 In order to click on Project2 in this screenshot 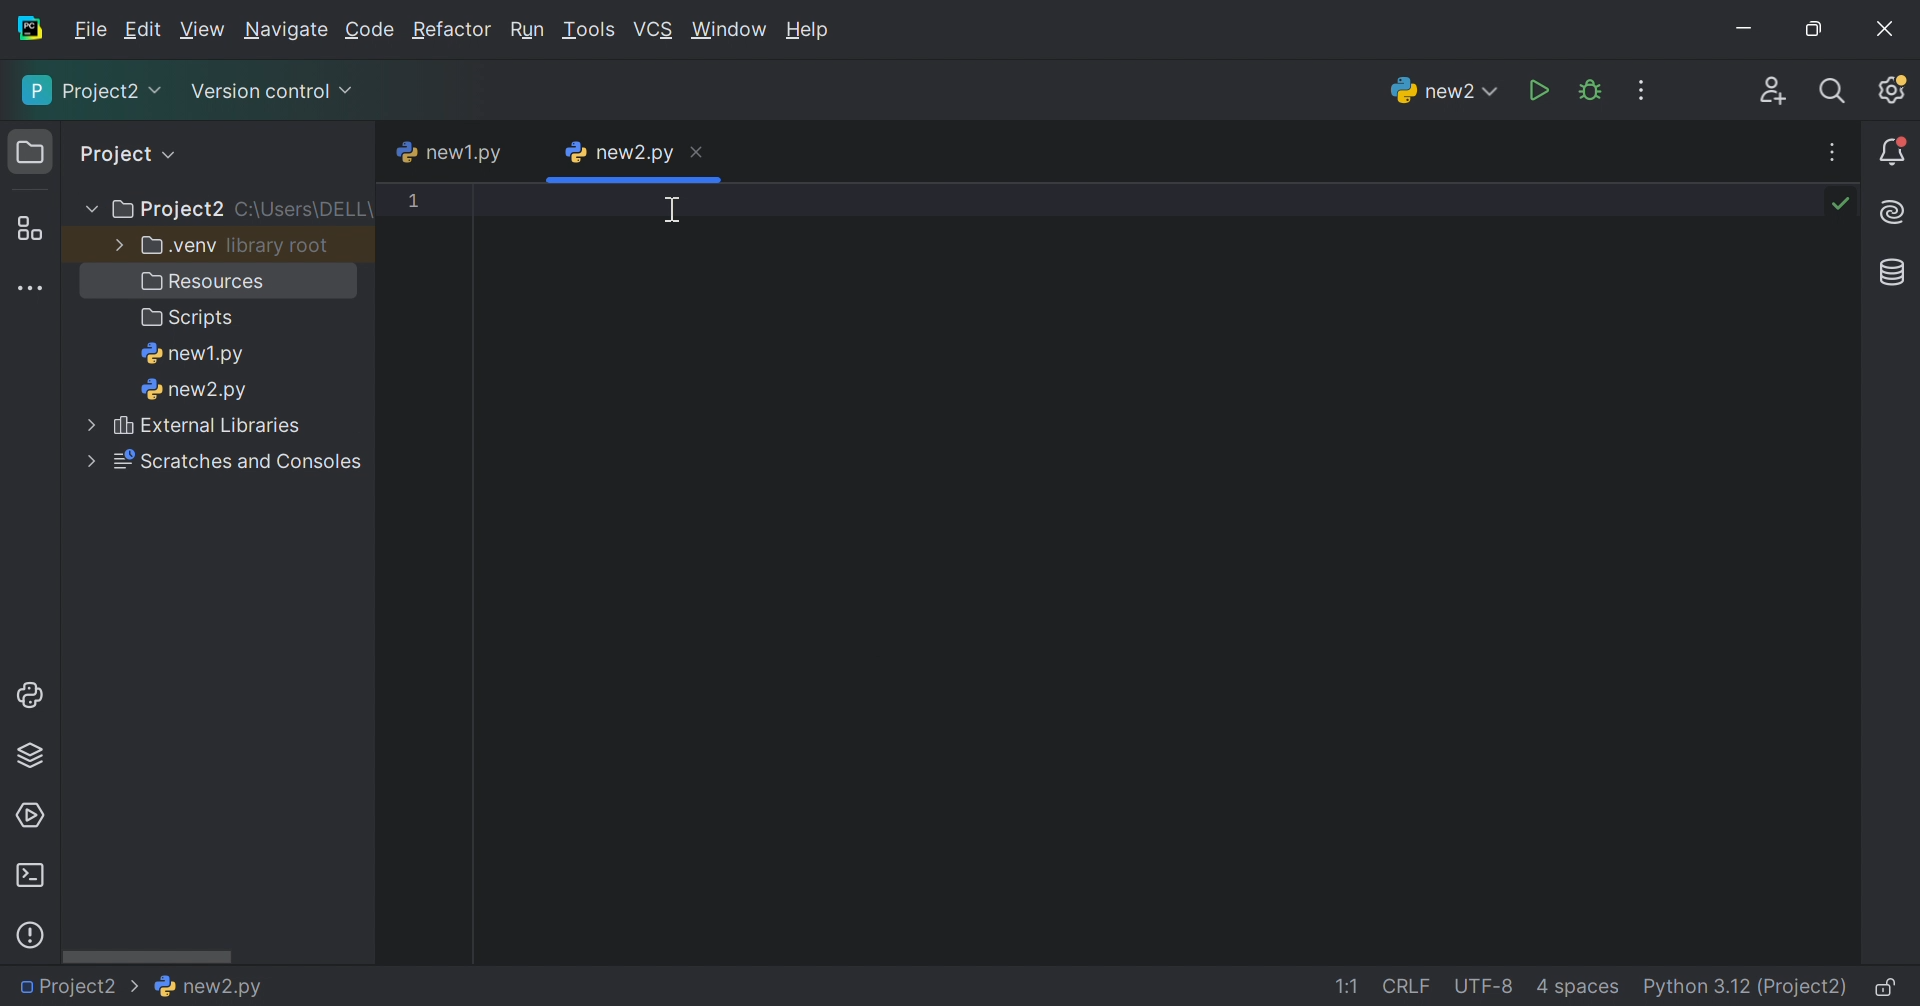, I will do `click(169, 210)`.